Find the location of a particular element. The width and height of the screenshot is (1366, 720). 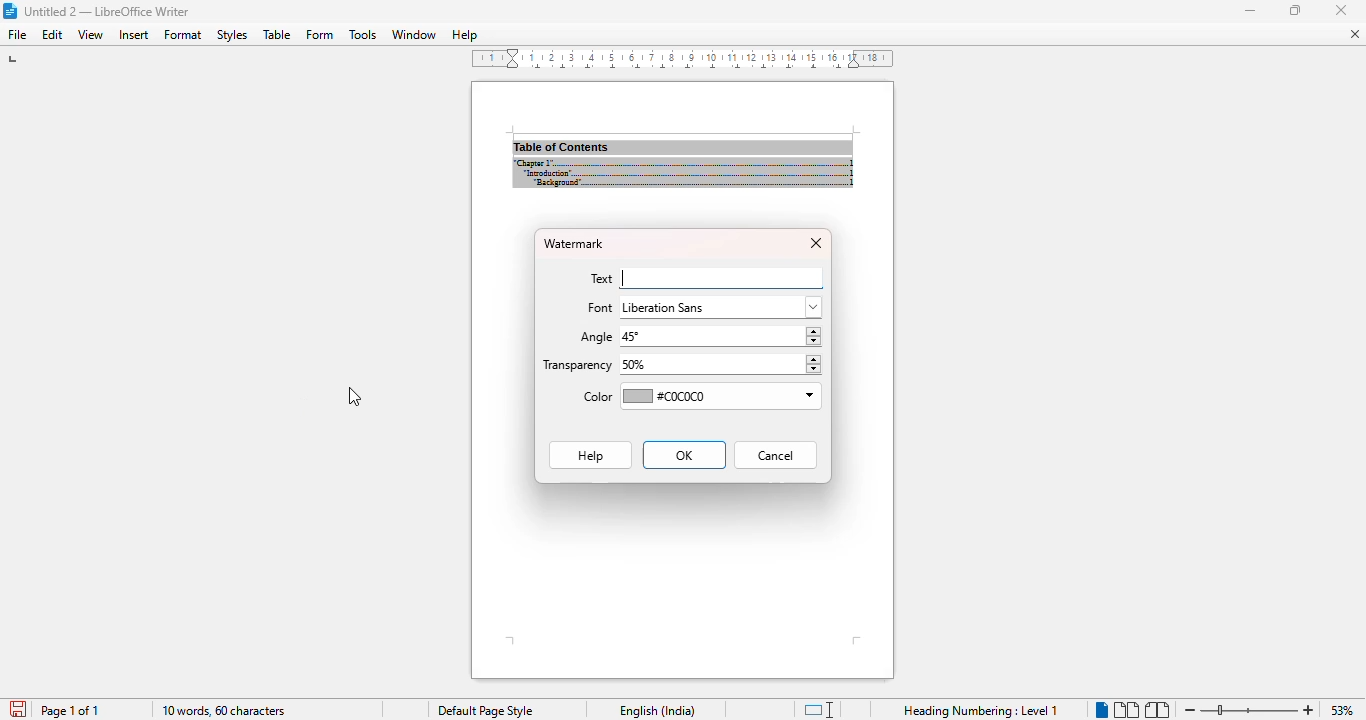

10 words, 60 characters is located at coordinates (224, 711).